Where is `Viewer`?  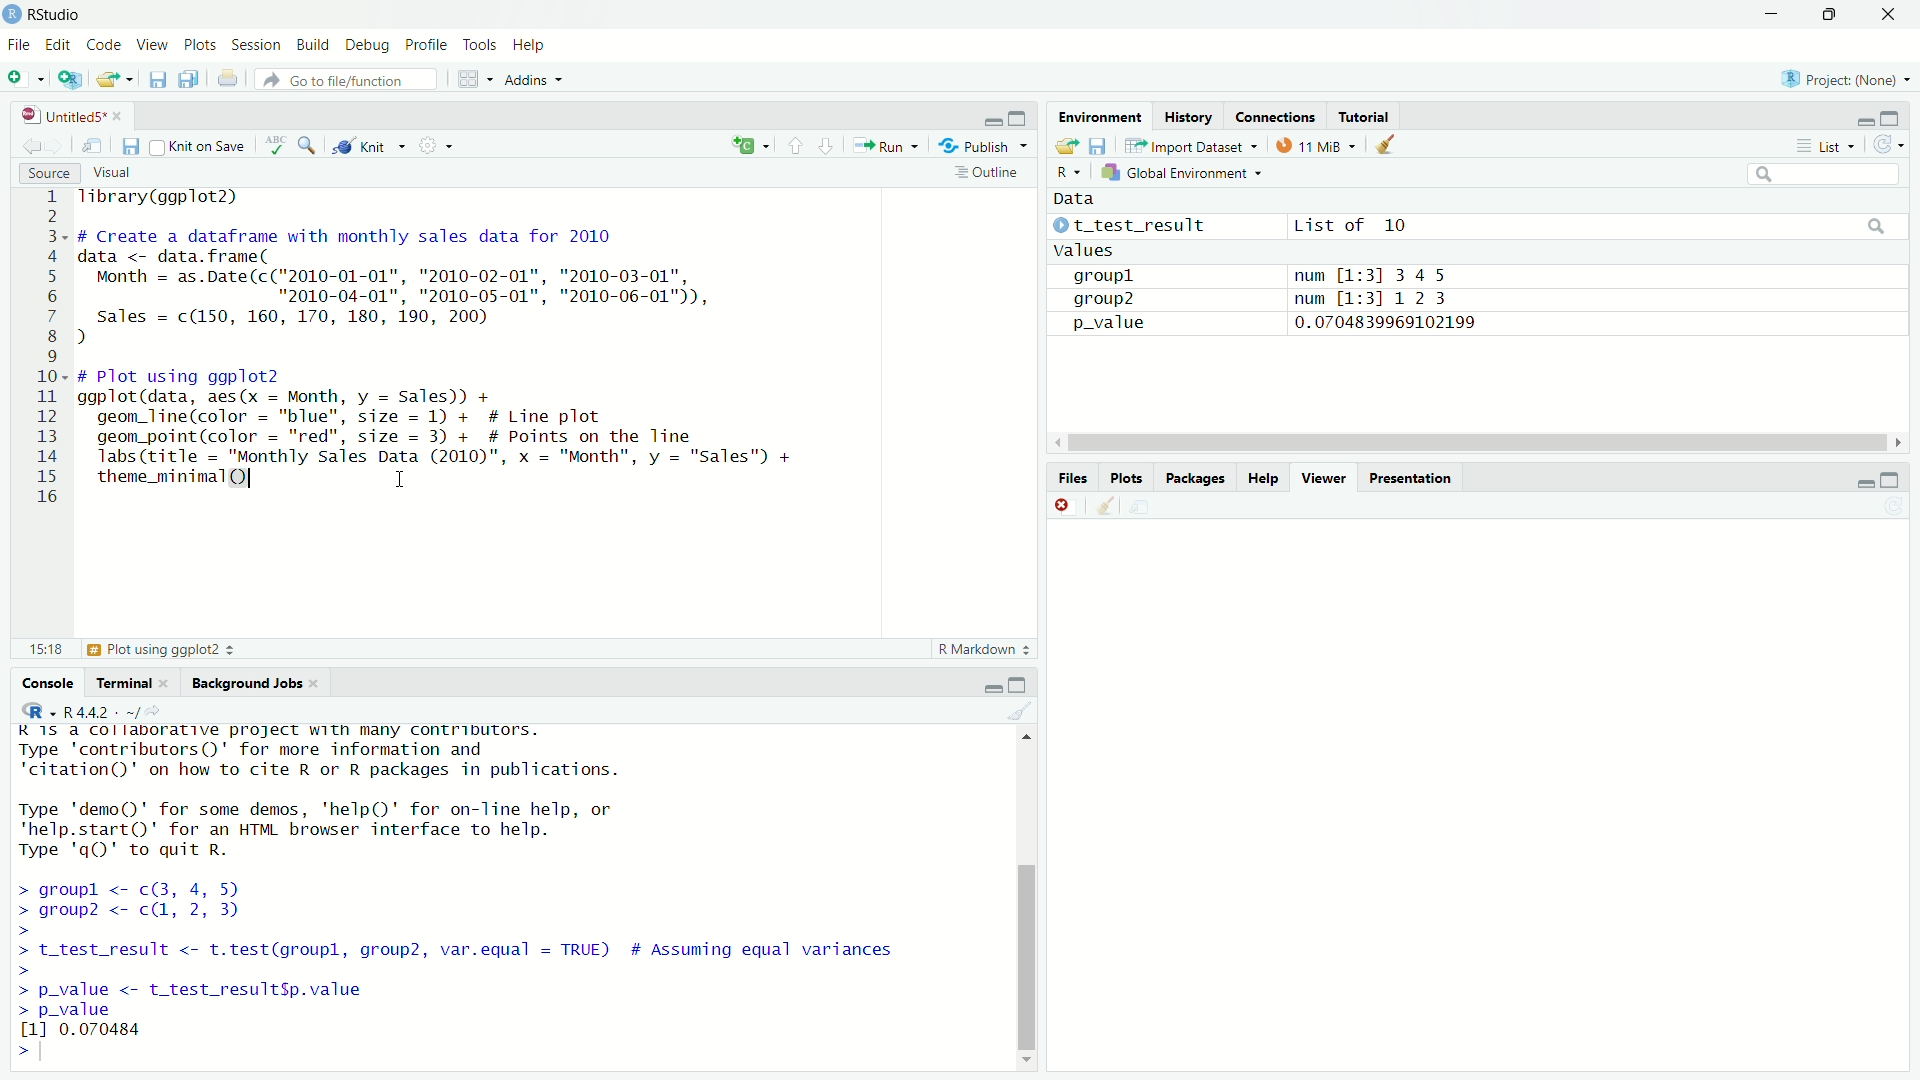 Viewer is located at coordinates (1320, 476).